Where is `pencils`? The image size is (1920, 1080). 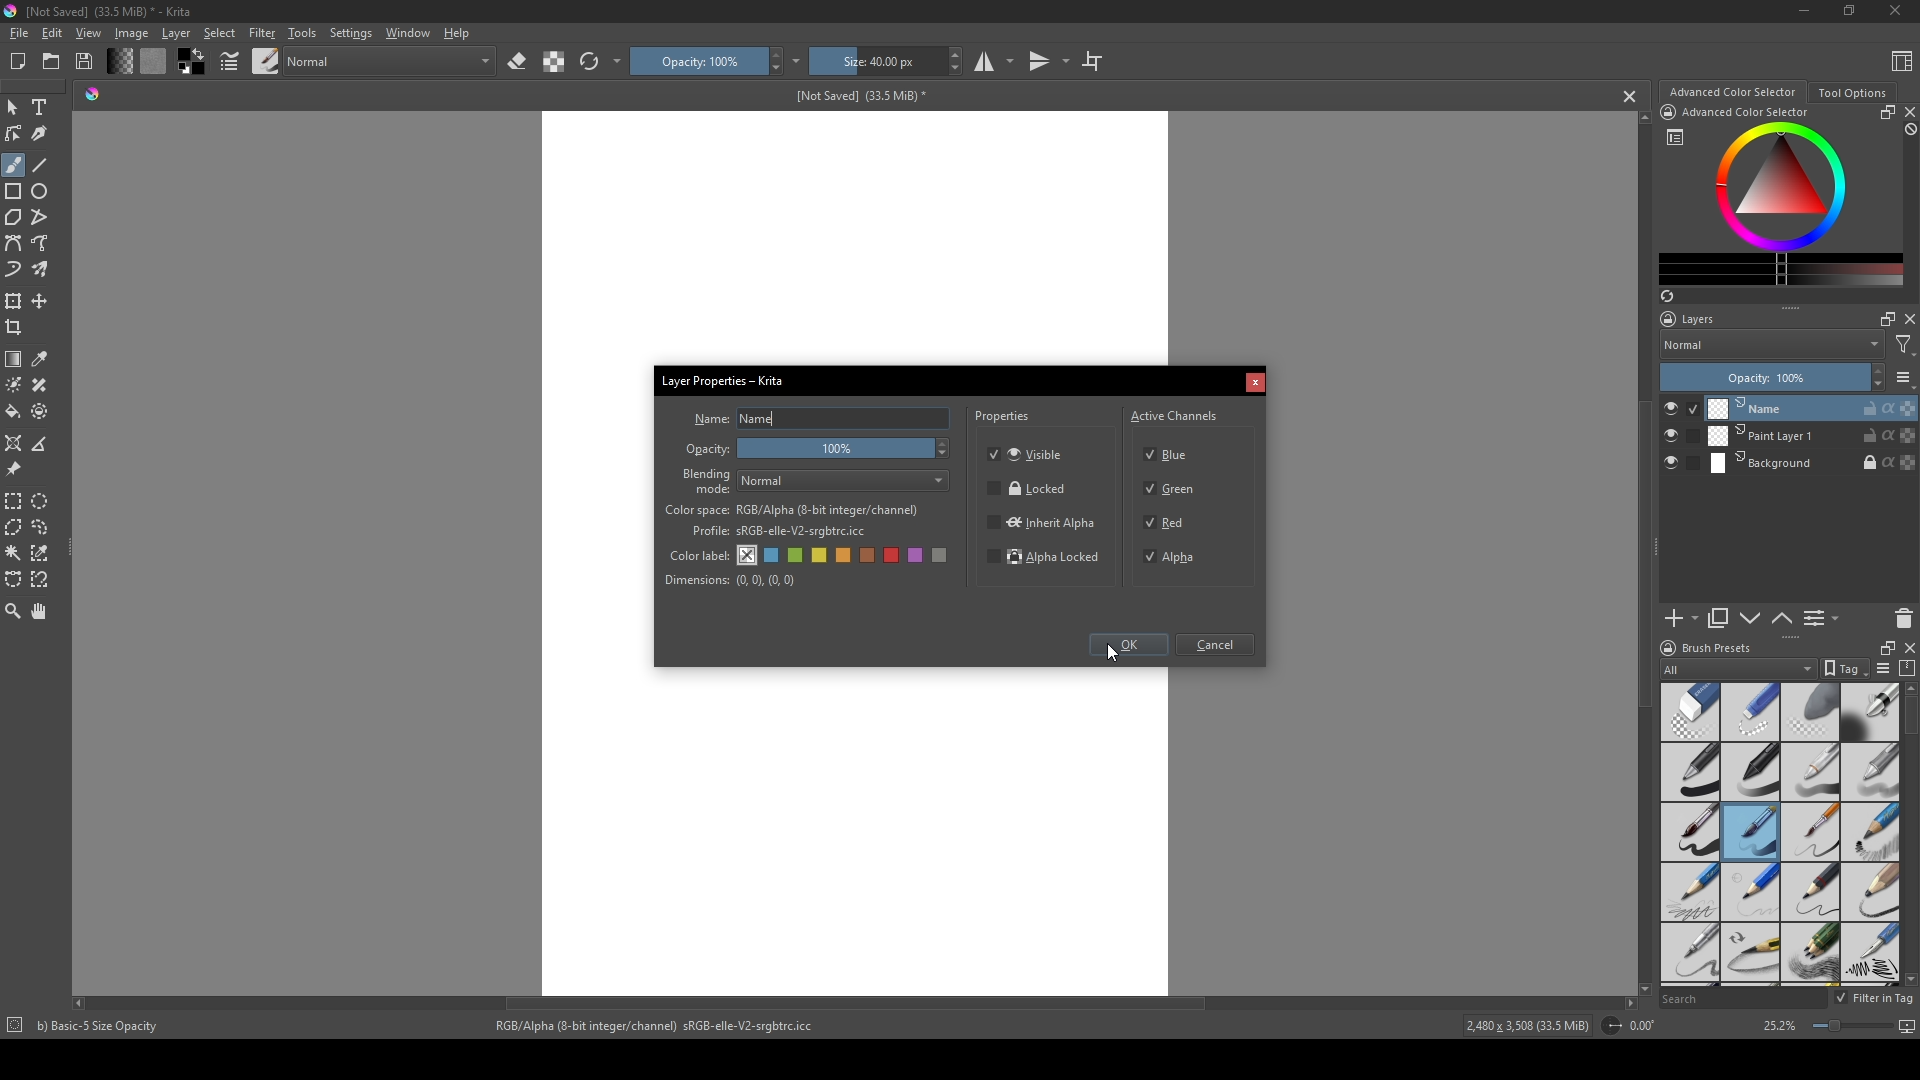 pencils is located at coordinates (1809, 954).